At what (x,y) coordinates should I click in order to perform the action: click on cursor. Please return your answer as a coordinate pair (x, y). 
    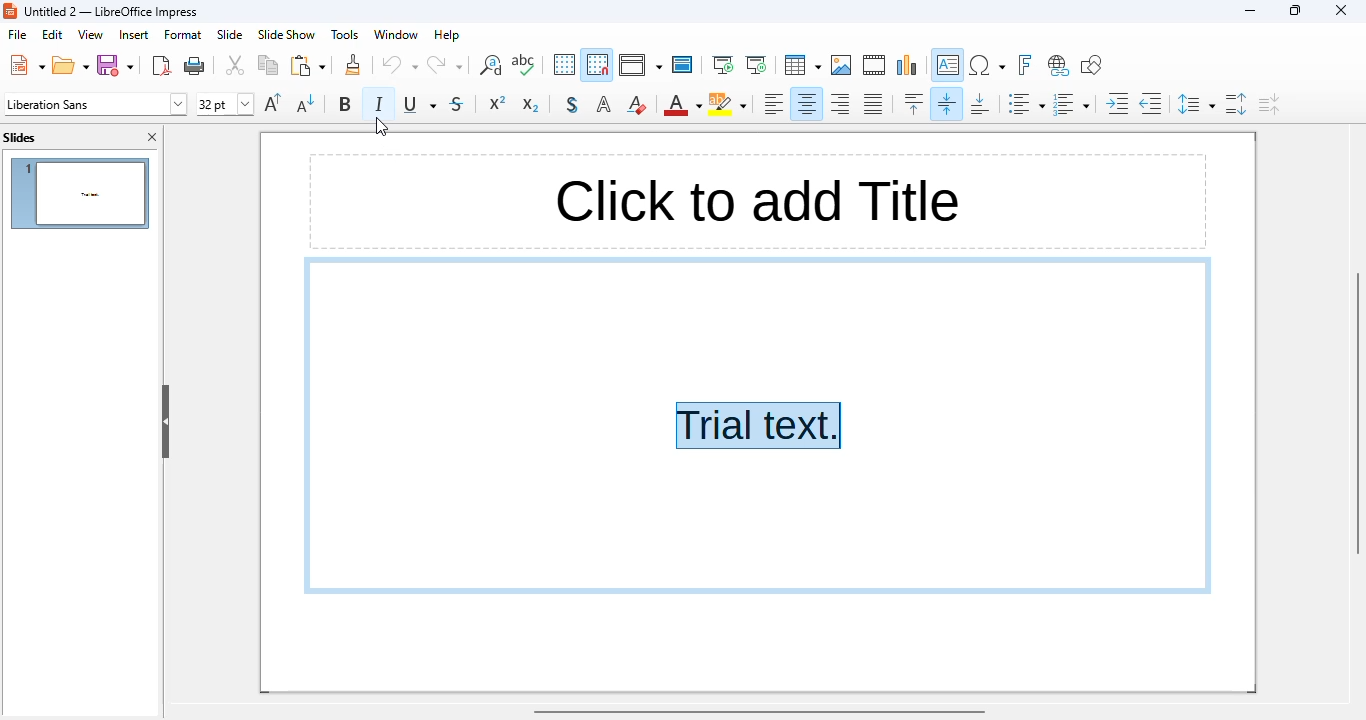
    Looking at the image, I should click on (382, 125).